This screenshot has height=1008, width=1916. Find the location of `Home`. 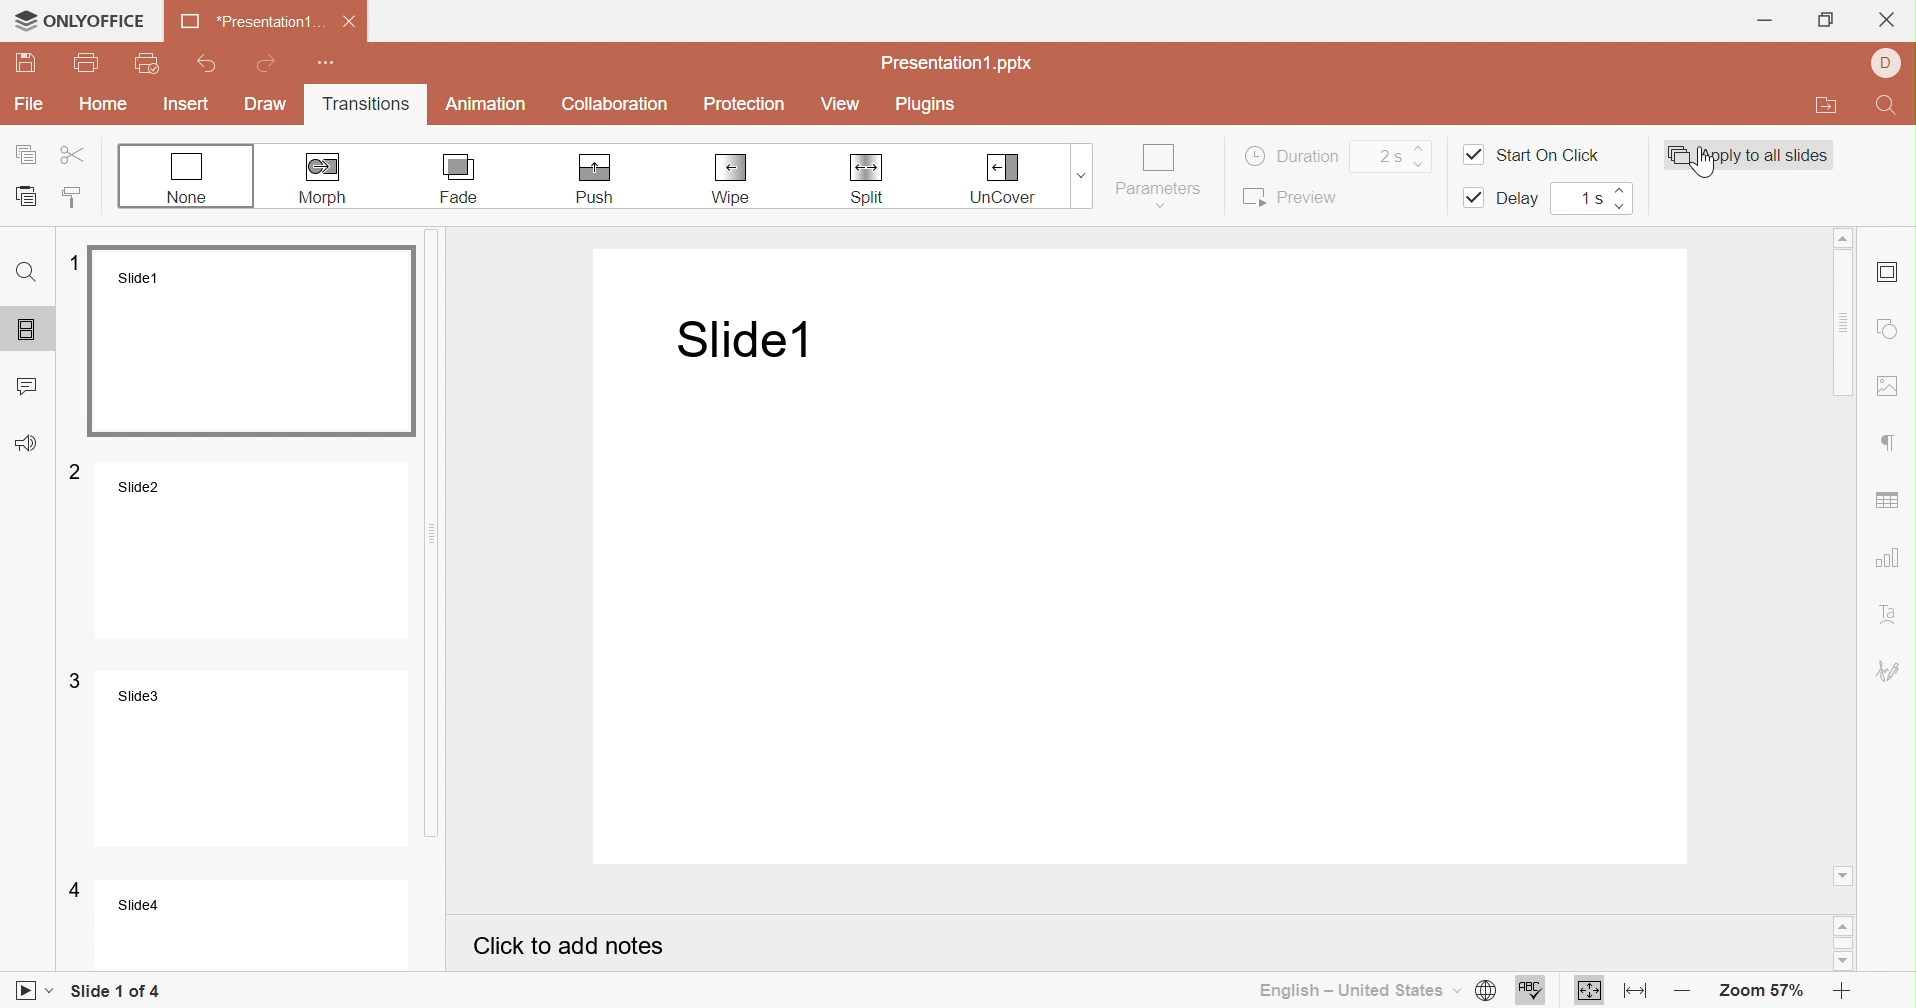

Home is located at coordinates (101, 103).